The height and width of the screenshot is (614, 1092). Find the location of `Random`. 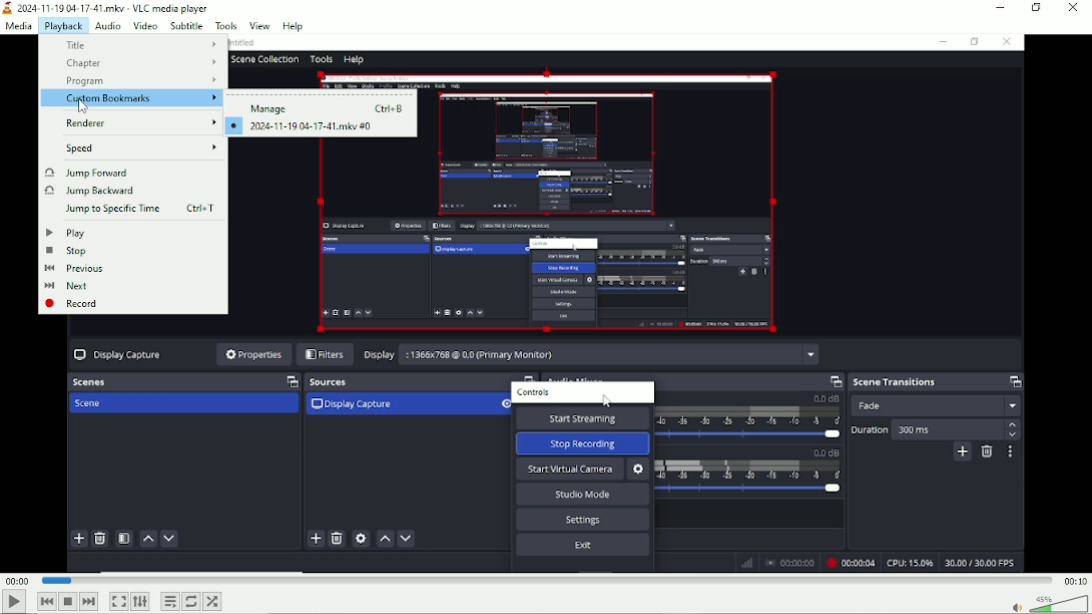

Random is located at coordinates (212, 602).